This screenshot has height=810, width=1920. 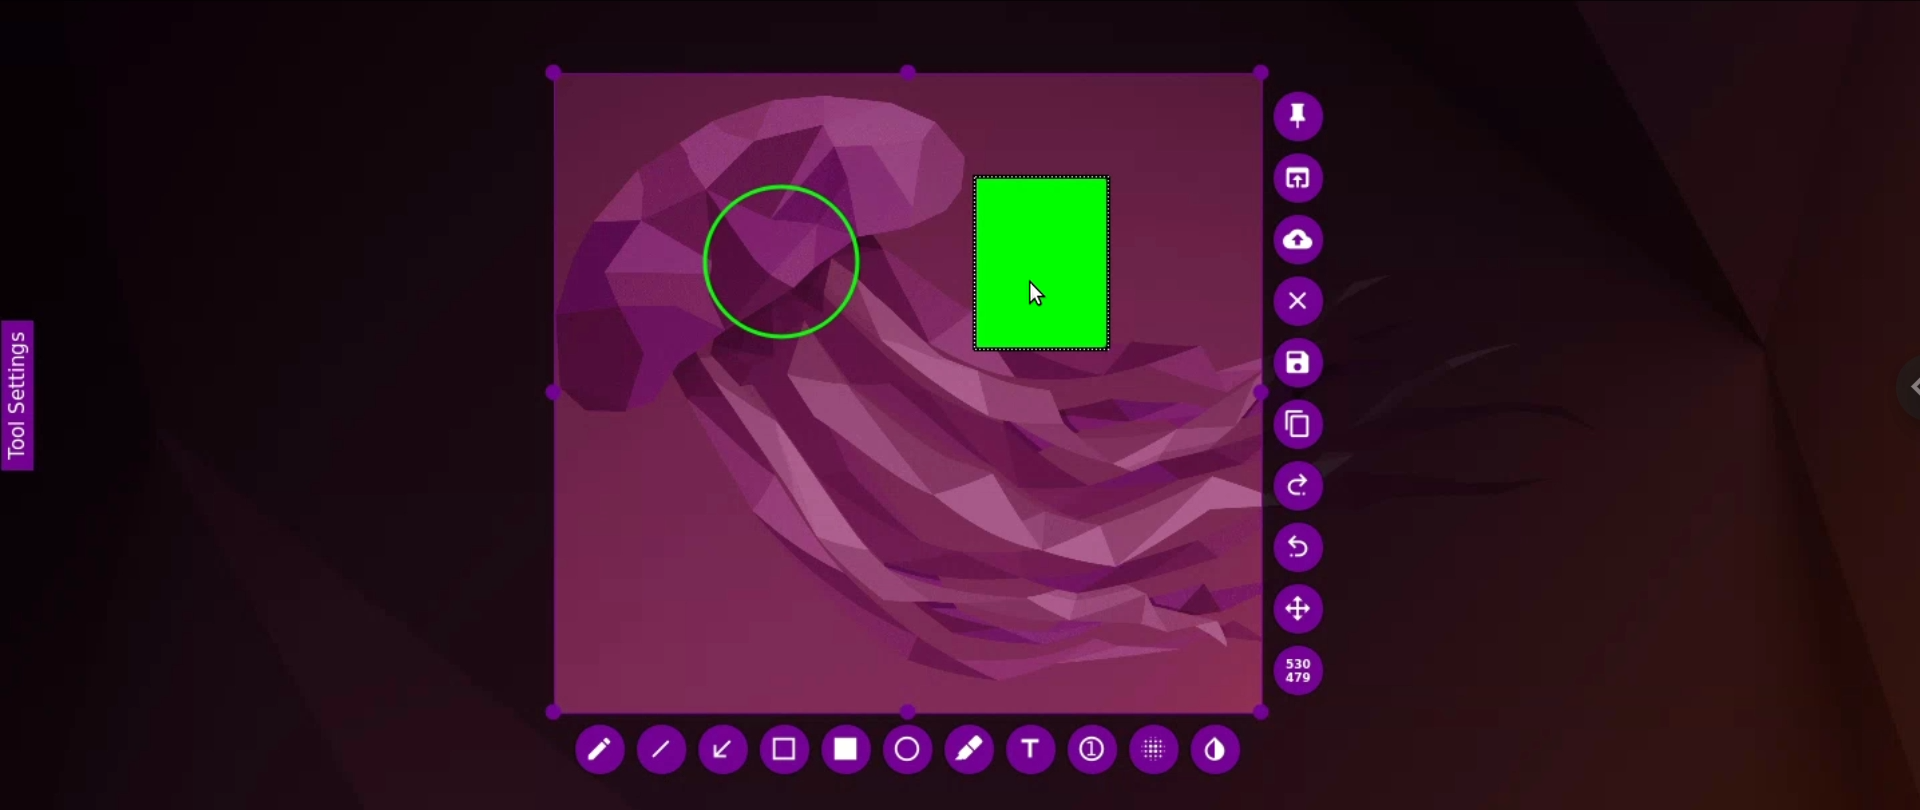 I want to click on pixelate, so click(x=1152, y=750).